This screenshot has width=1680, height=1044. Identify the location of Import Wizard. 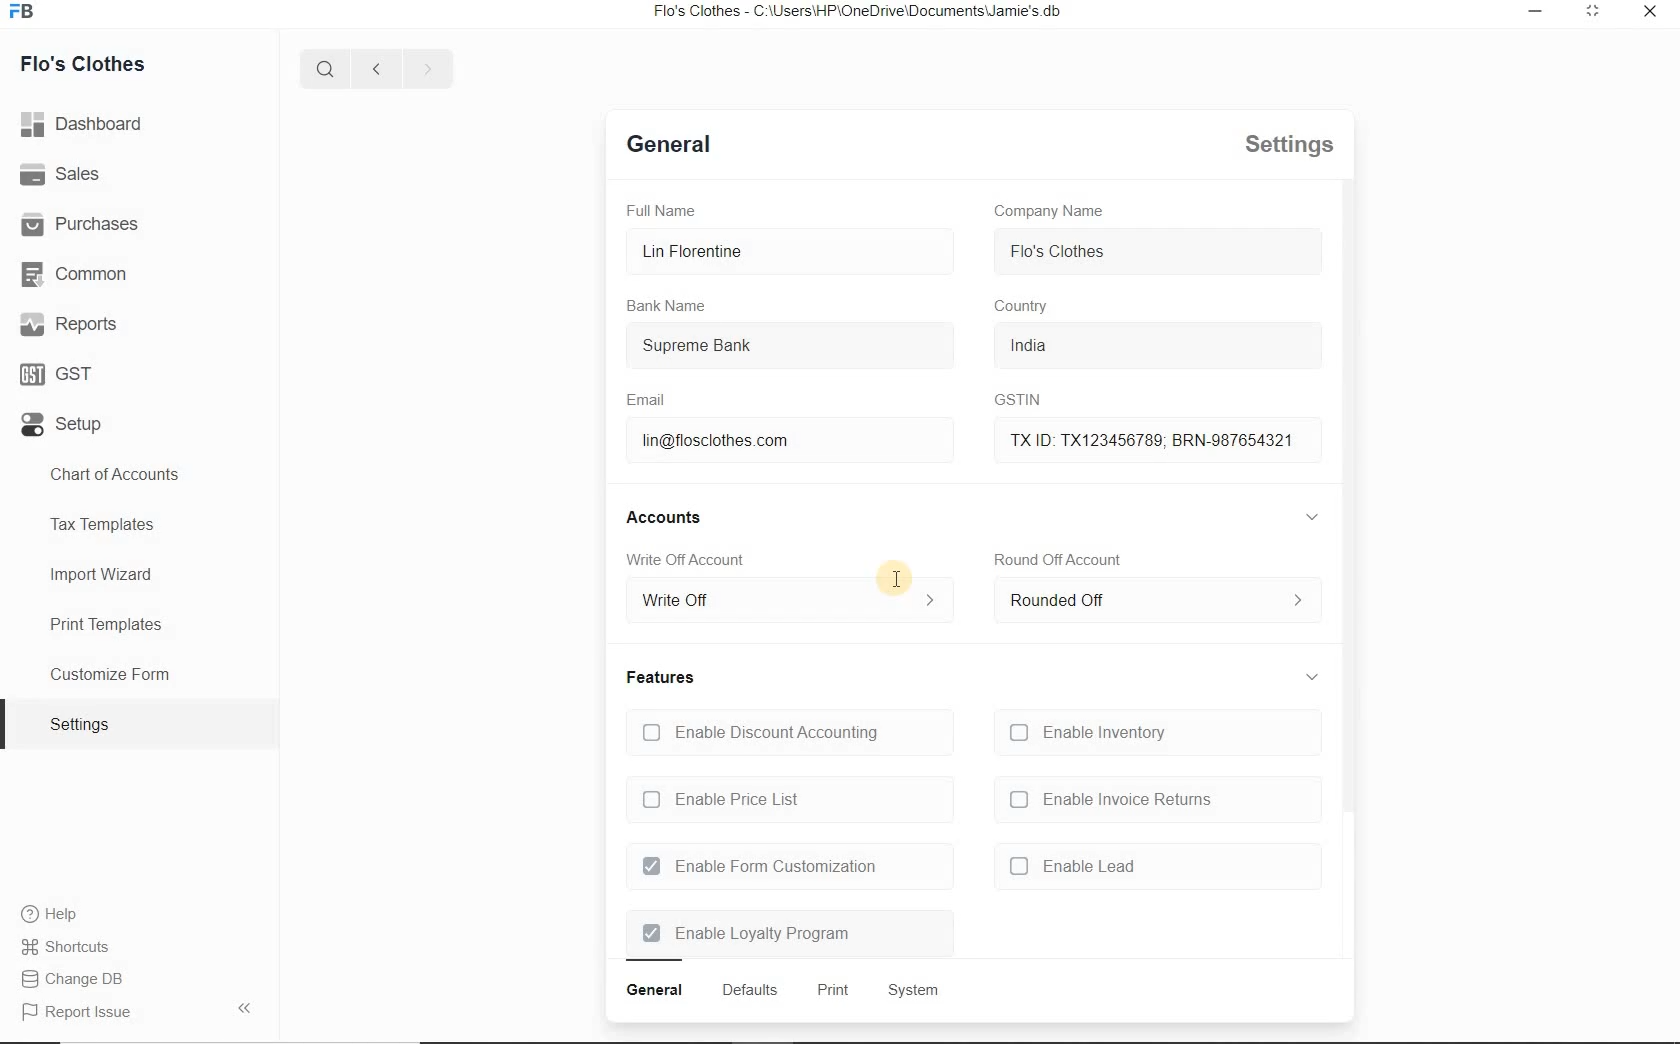
(103, 578).